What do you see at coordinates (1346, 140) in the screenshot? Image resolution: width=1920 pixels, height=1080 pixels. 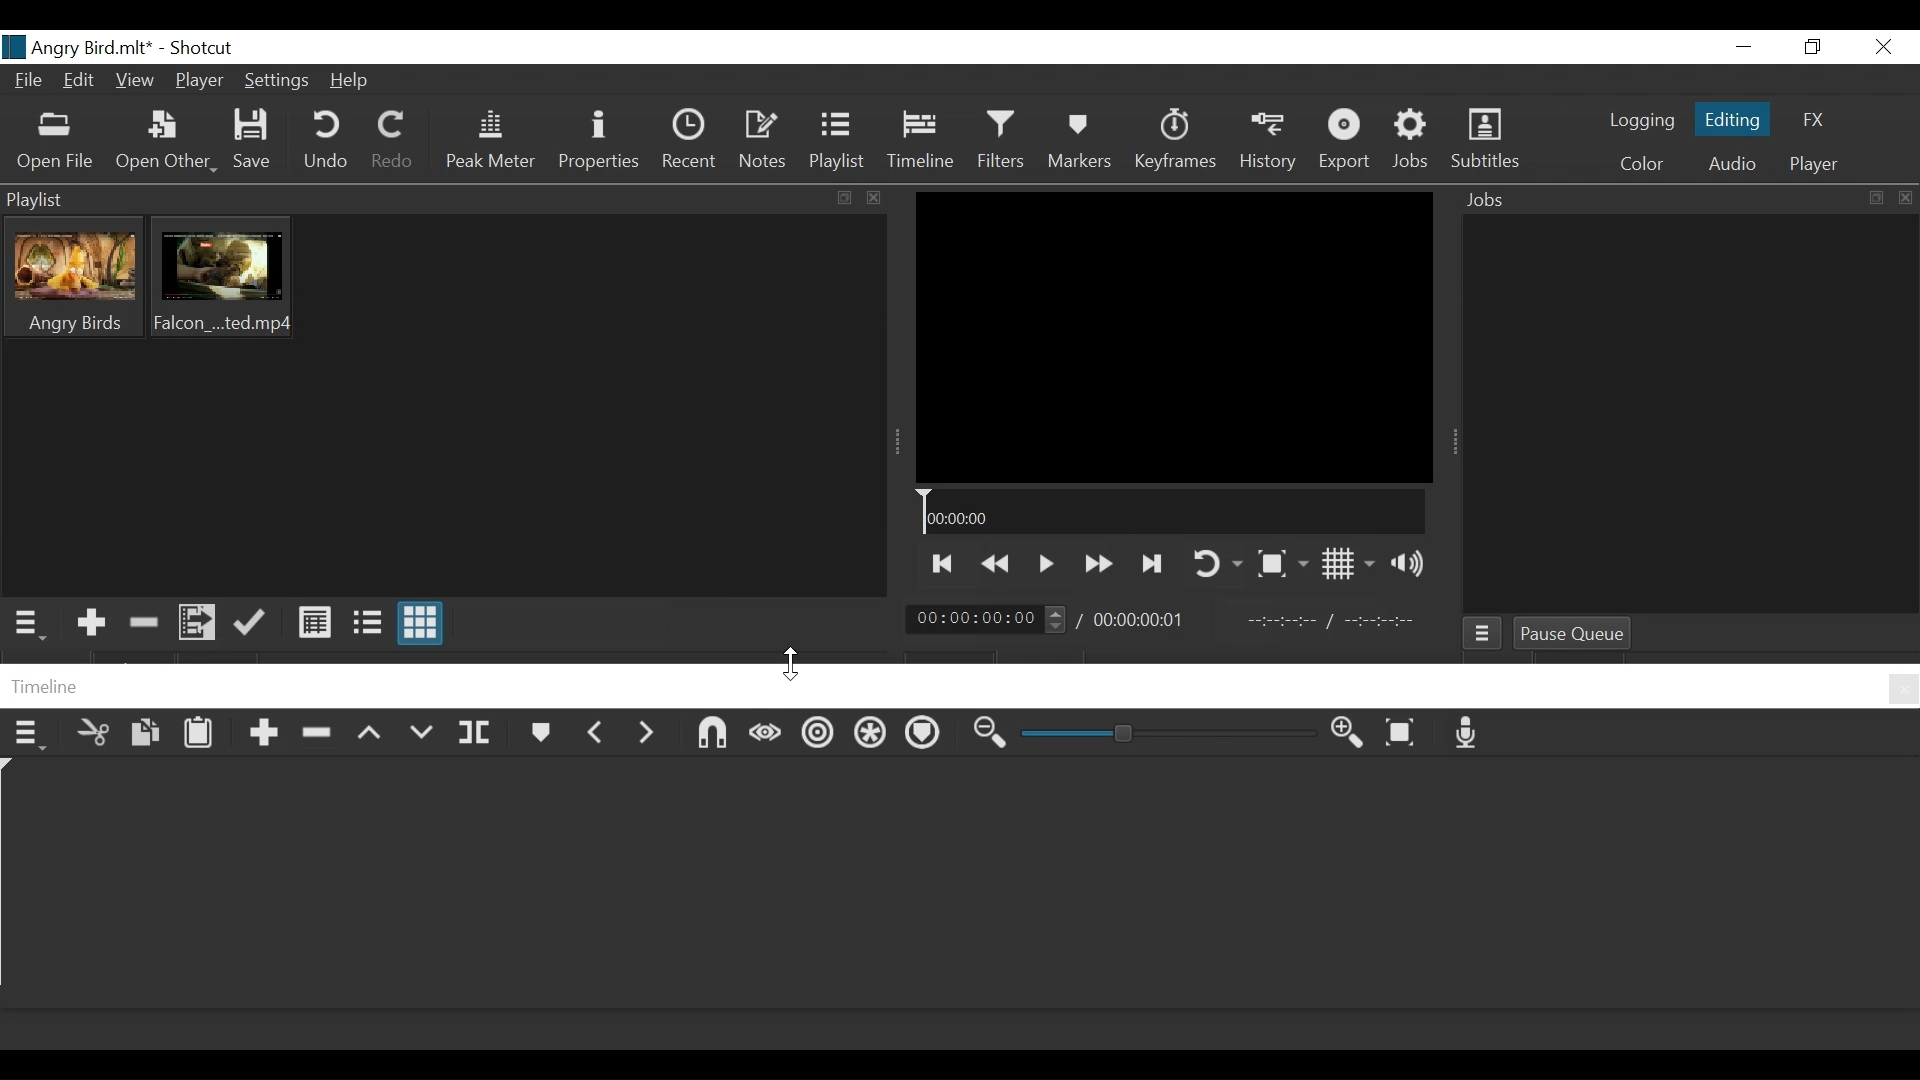 I see `Export` at bounding box center [1346, 140].